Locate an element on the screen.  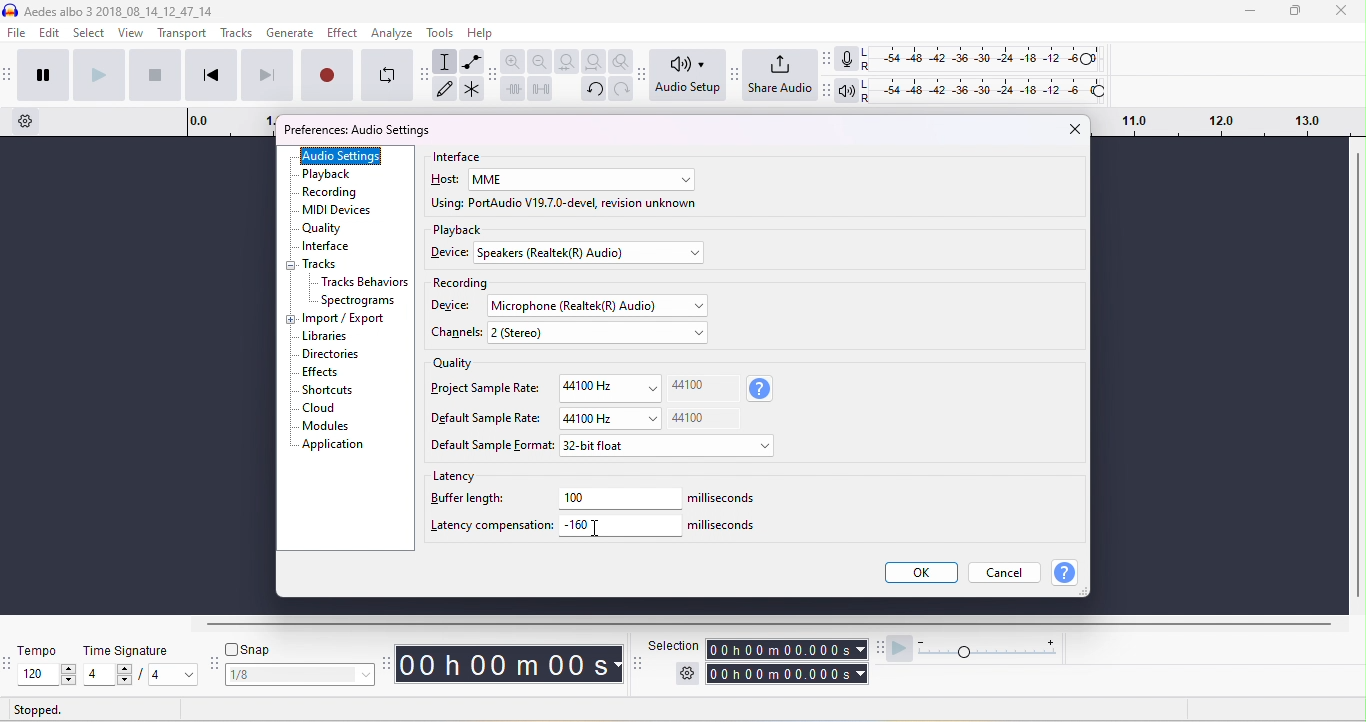
silence the selection is located at coordinates (544, 92).